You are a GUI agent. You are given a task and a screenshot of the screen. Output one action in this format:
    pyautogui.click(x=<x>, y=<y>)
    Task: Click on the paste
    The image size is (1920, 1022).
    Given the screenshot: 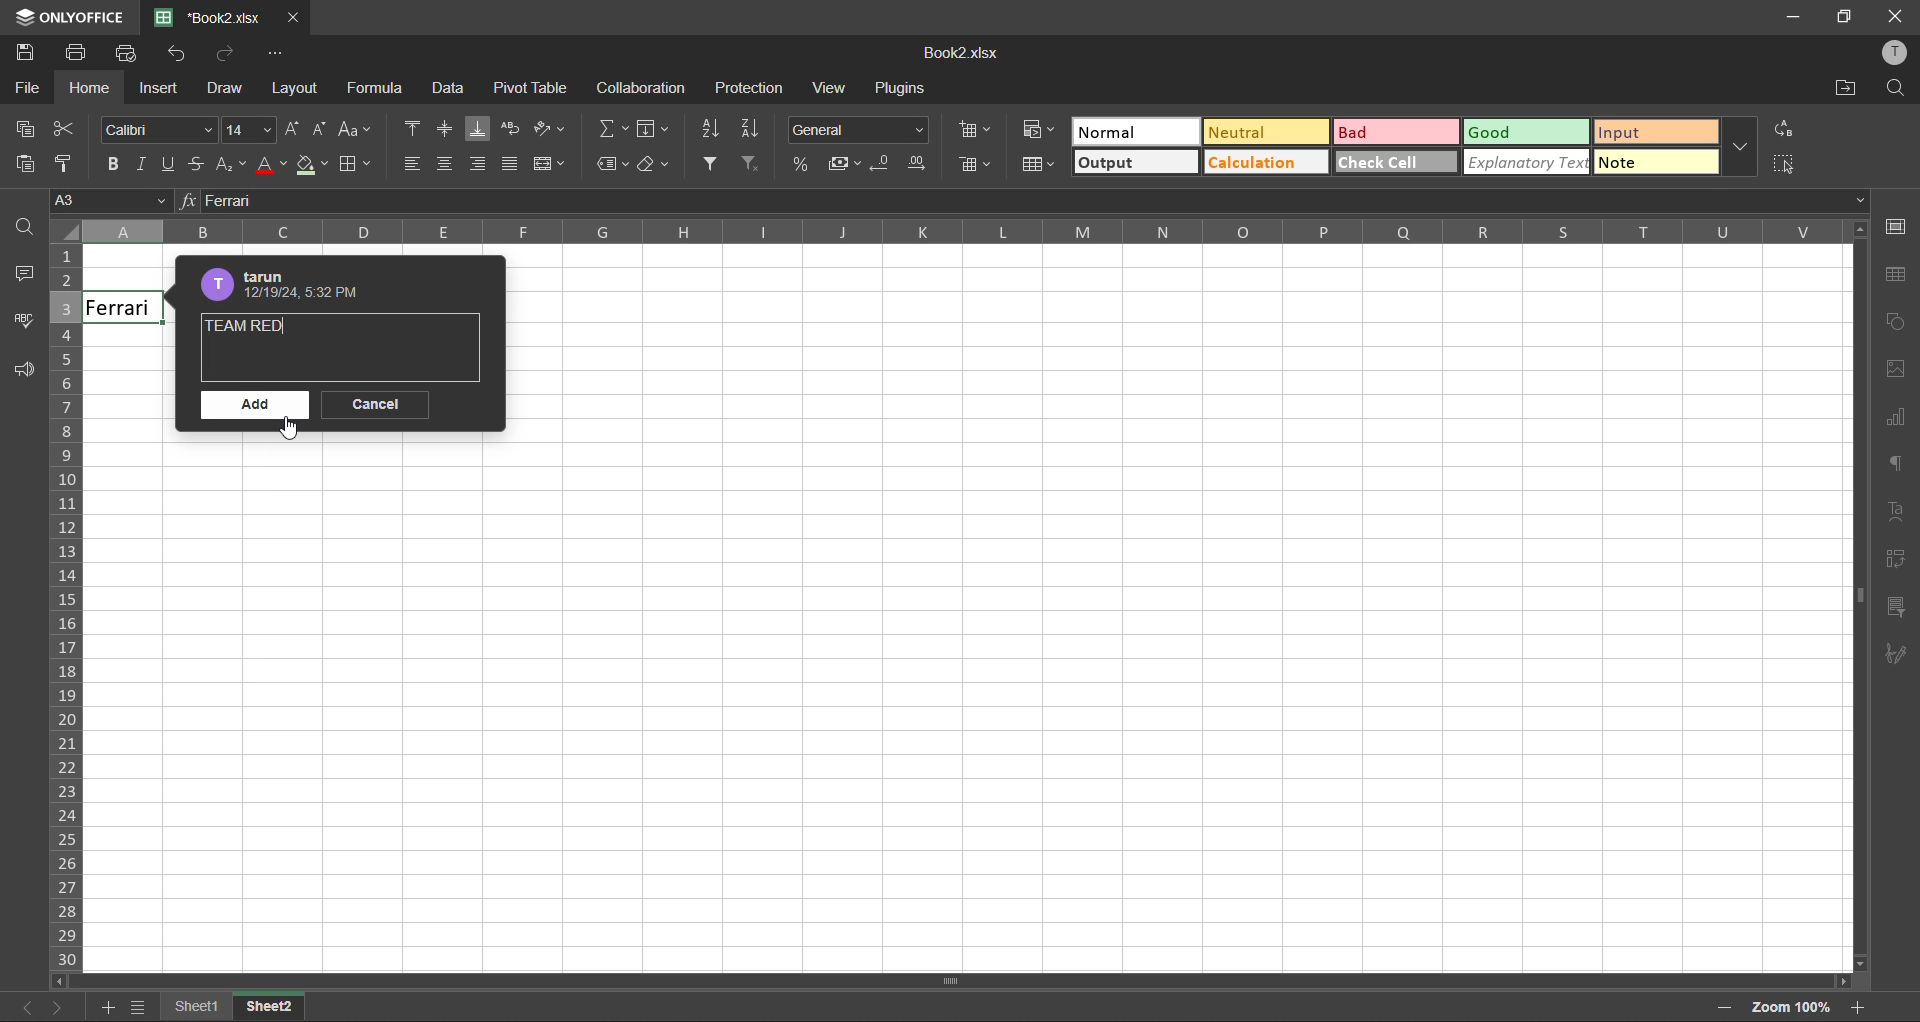 What is the action you would take?
    pyautogui.click(x=20, y=163)
    